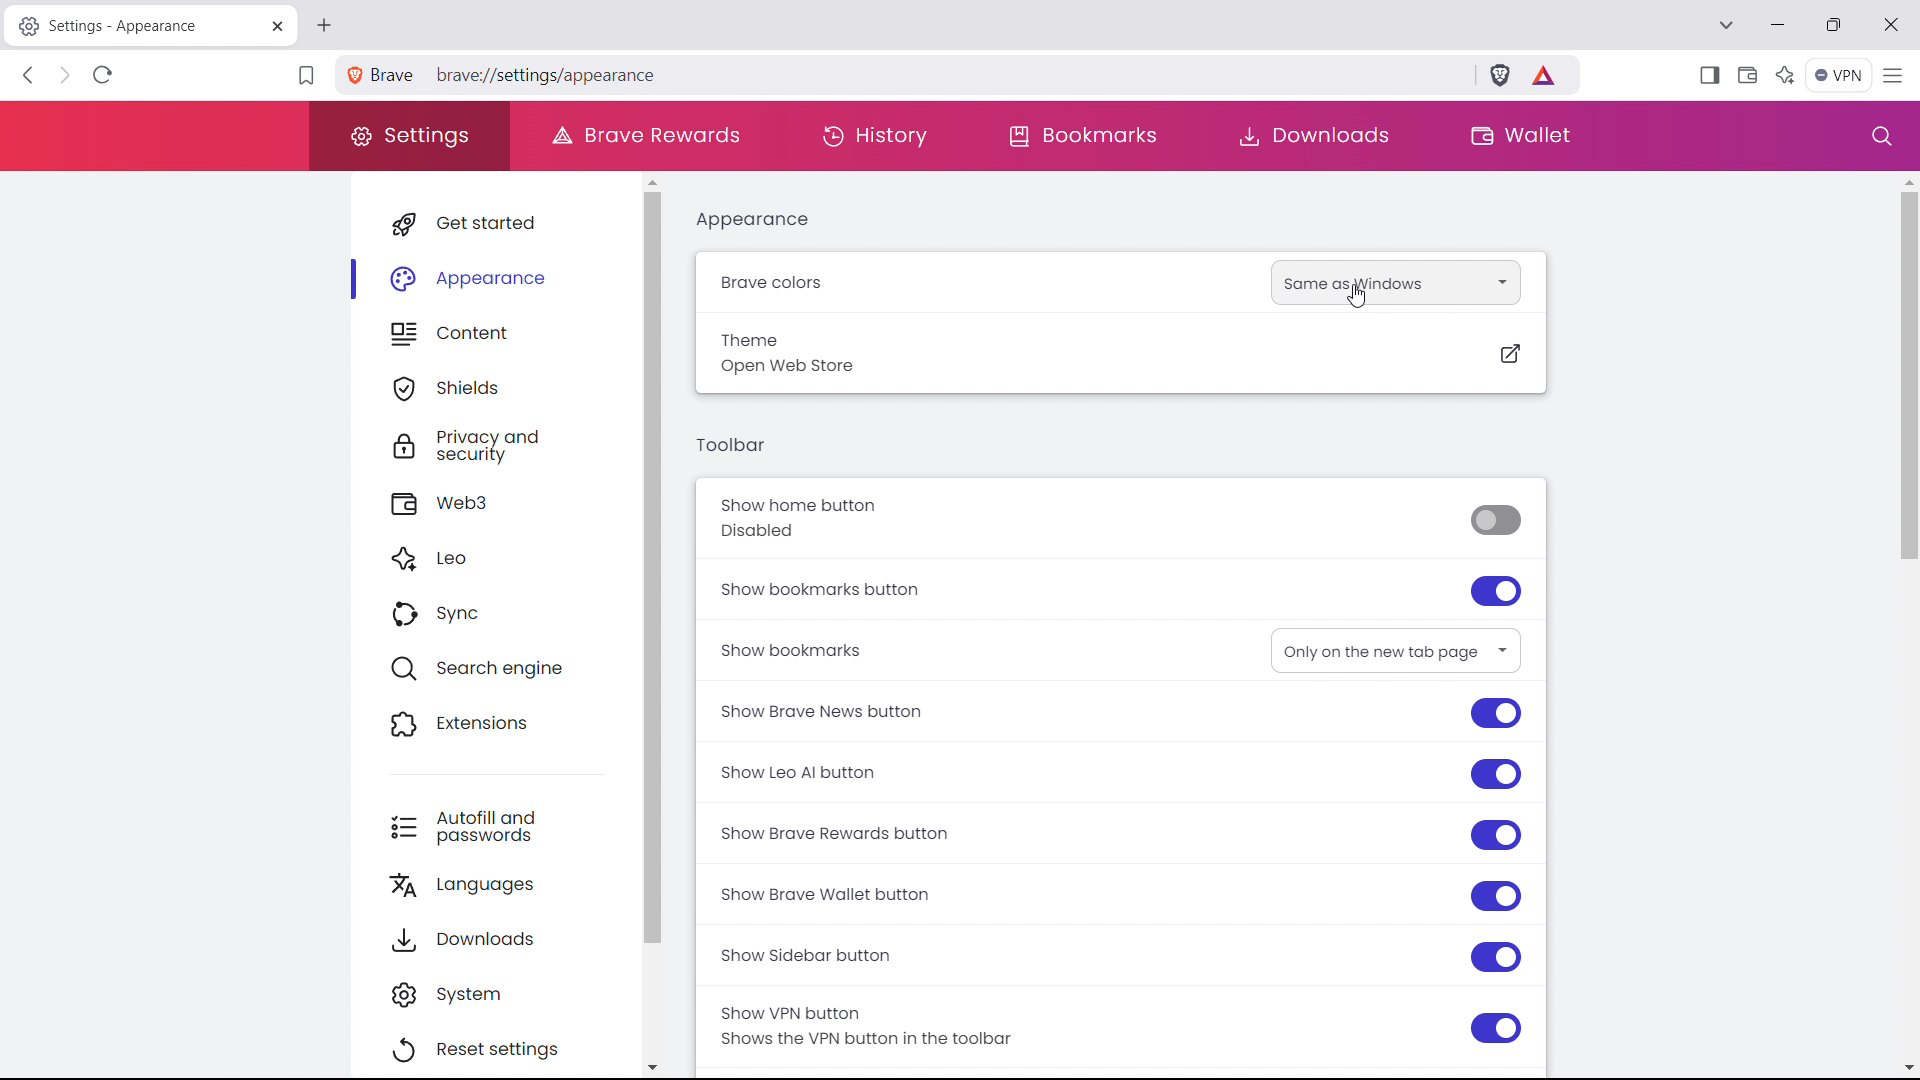 This screenshot has height=1080, width=1920. Describe the element at coordinates (1395, 283) in the screenshot. I see `select brave colors` at that location.